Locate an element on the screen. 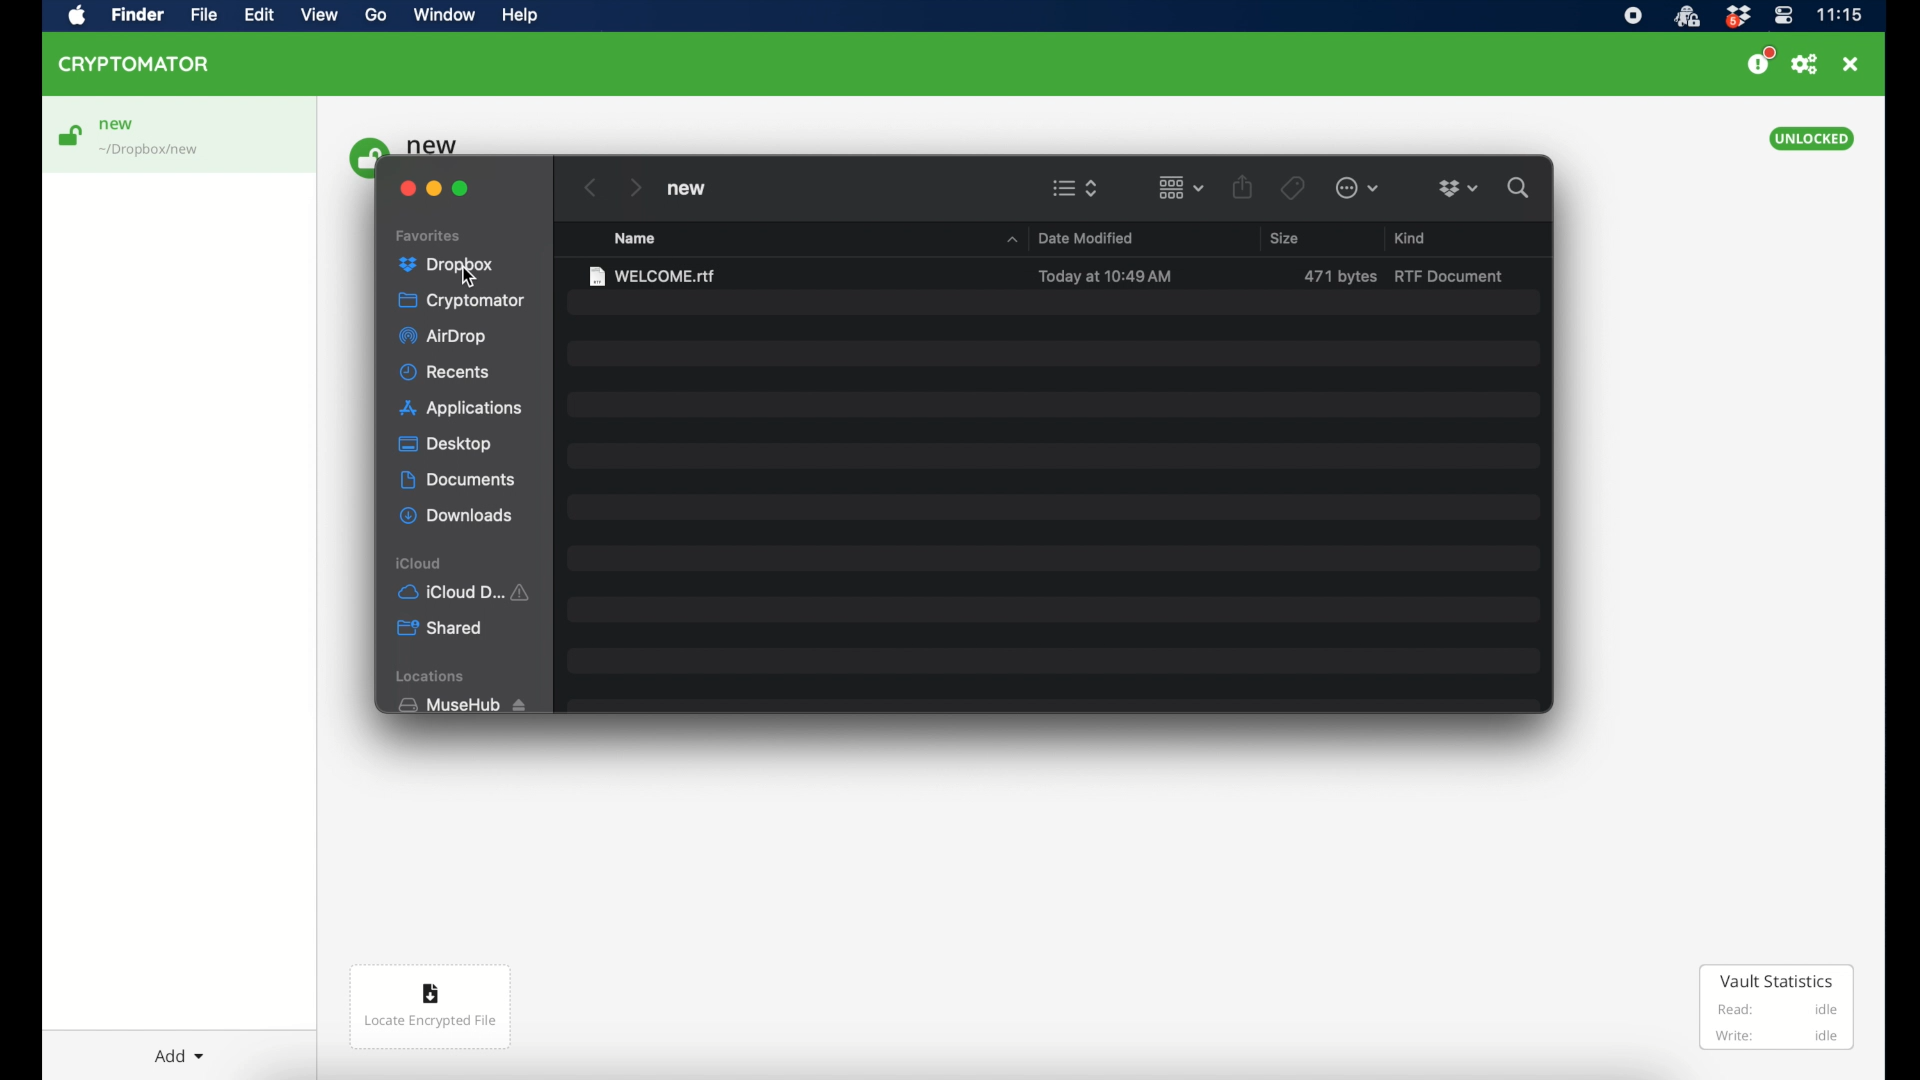  close is located at coordinates (1850, 64).